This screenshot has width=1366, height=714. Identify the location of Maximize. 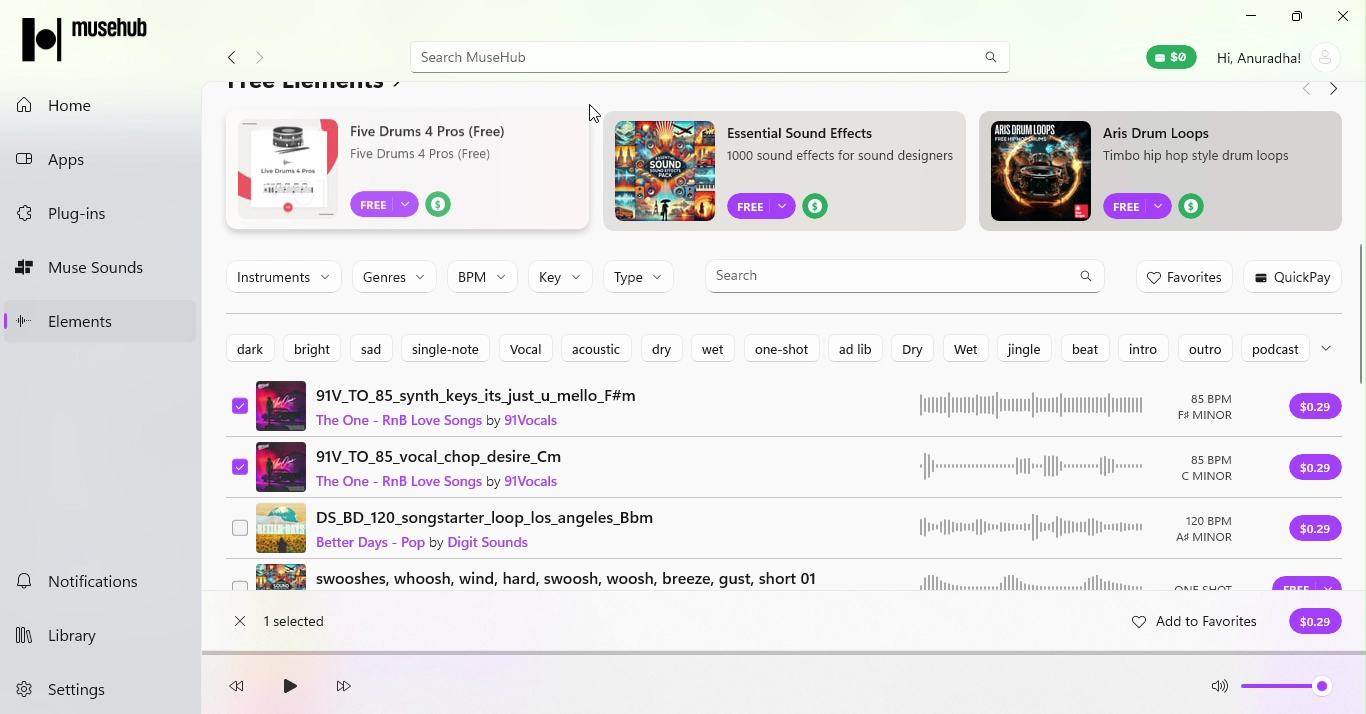
(1293, 17).